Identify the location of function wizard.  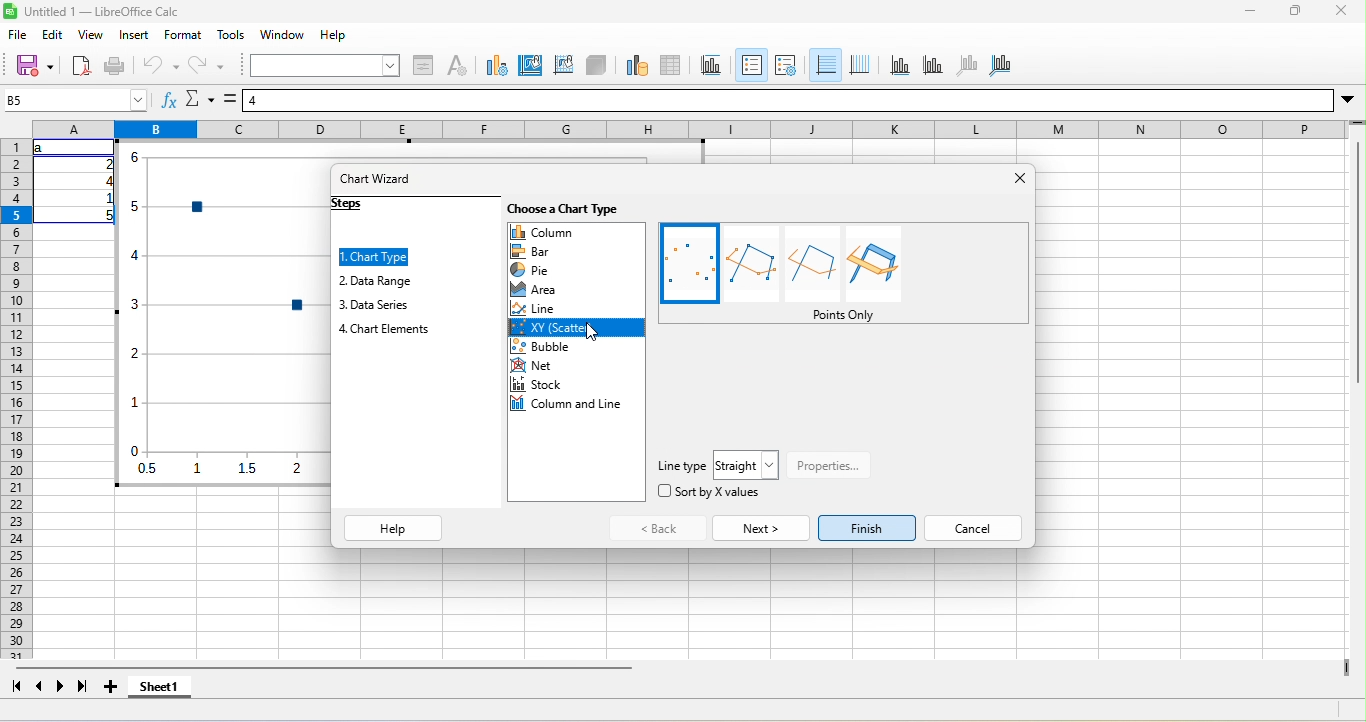
(170, 99).